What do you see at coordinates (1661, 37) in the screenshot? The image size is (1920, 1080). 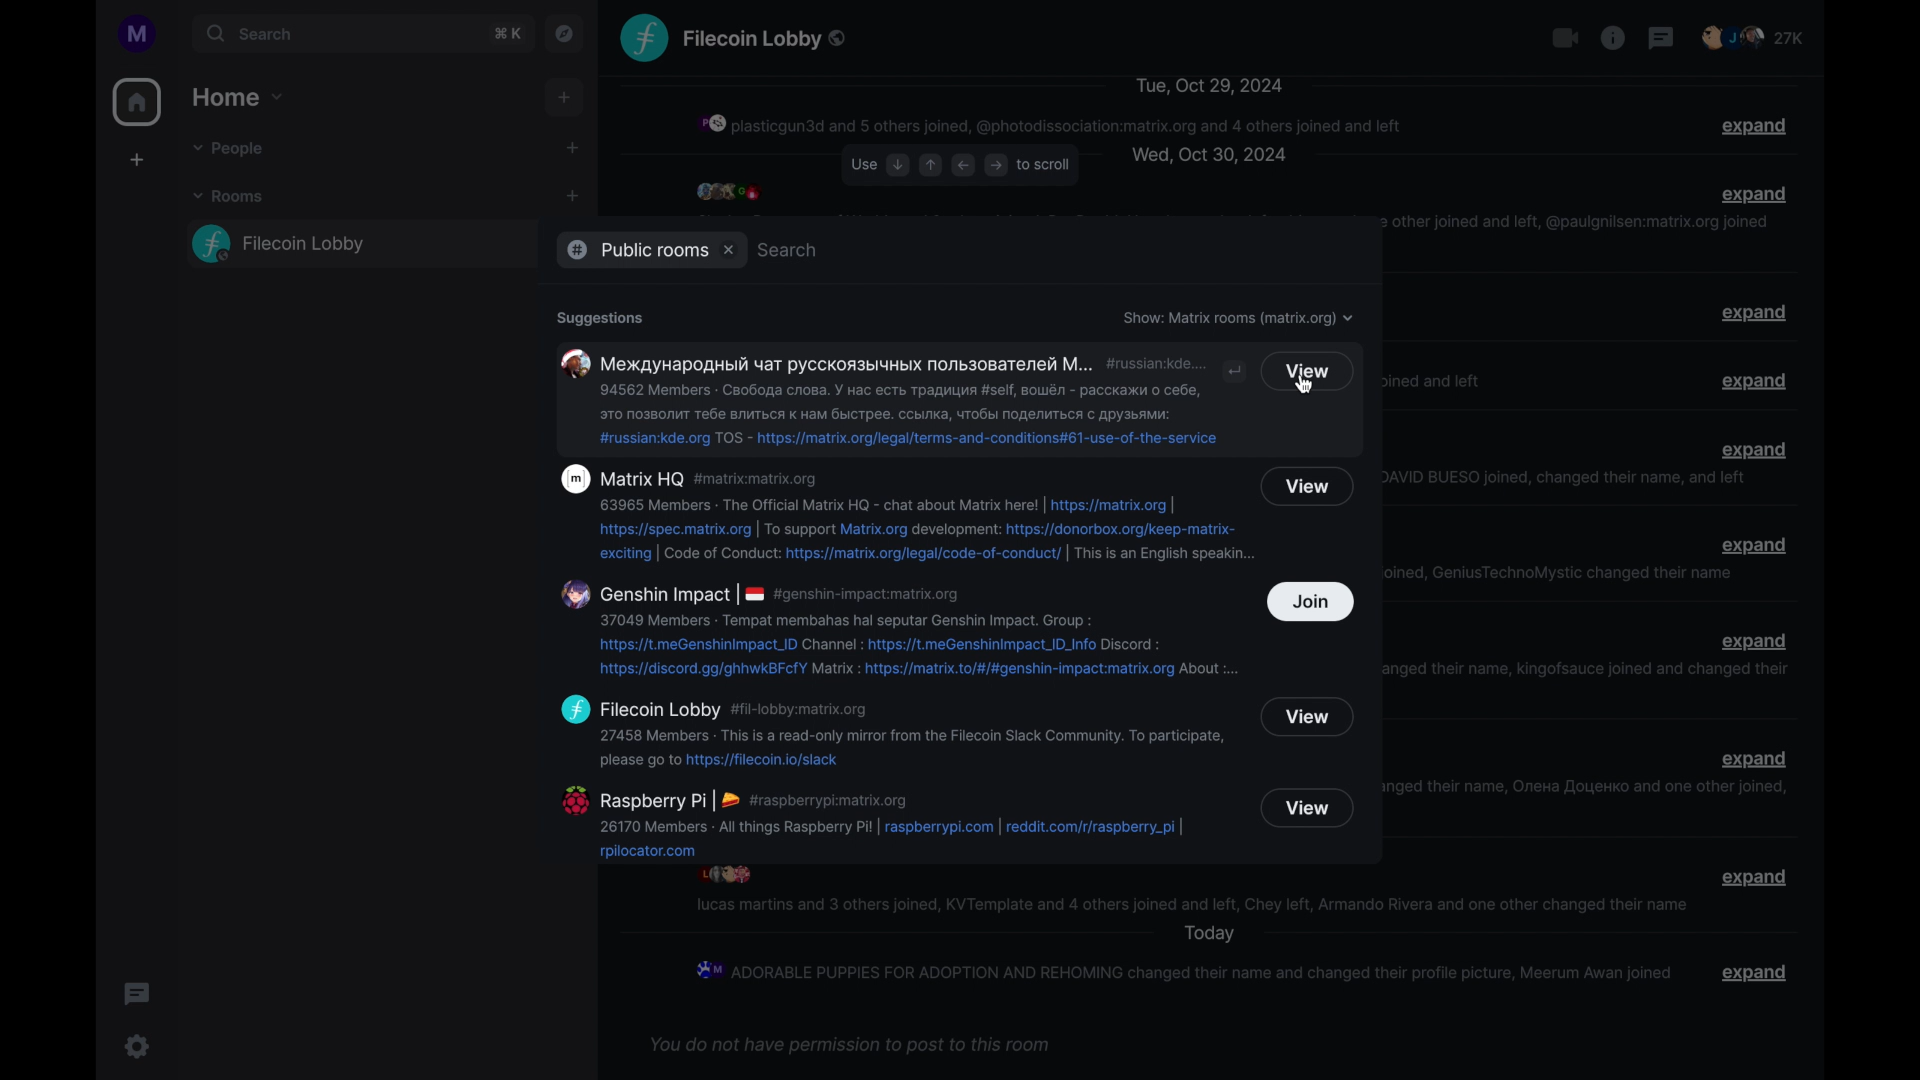 I see `threads ` at bounding box center [1661, 37].